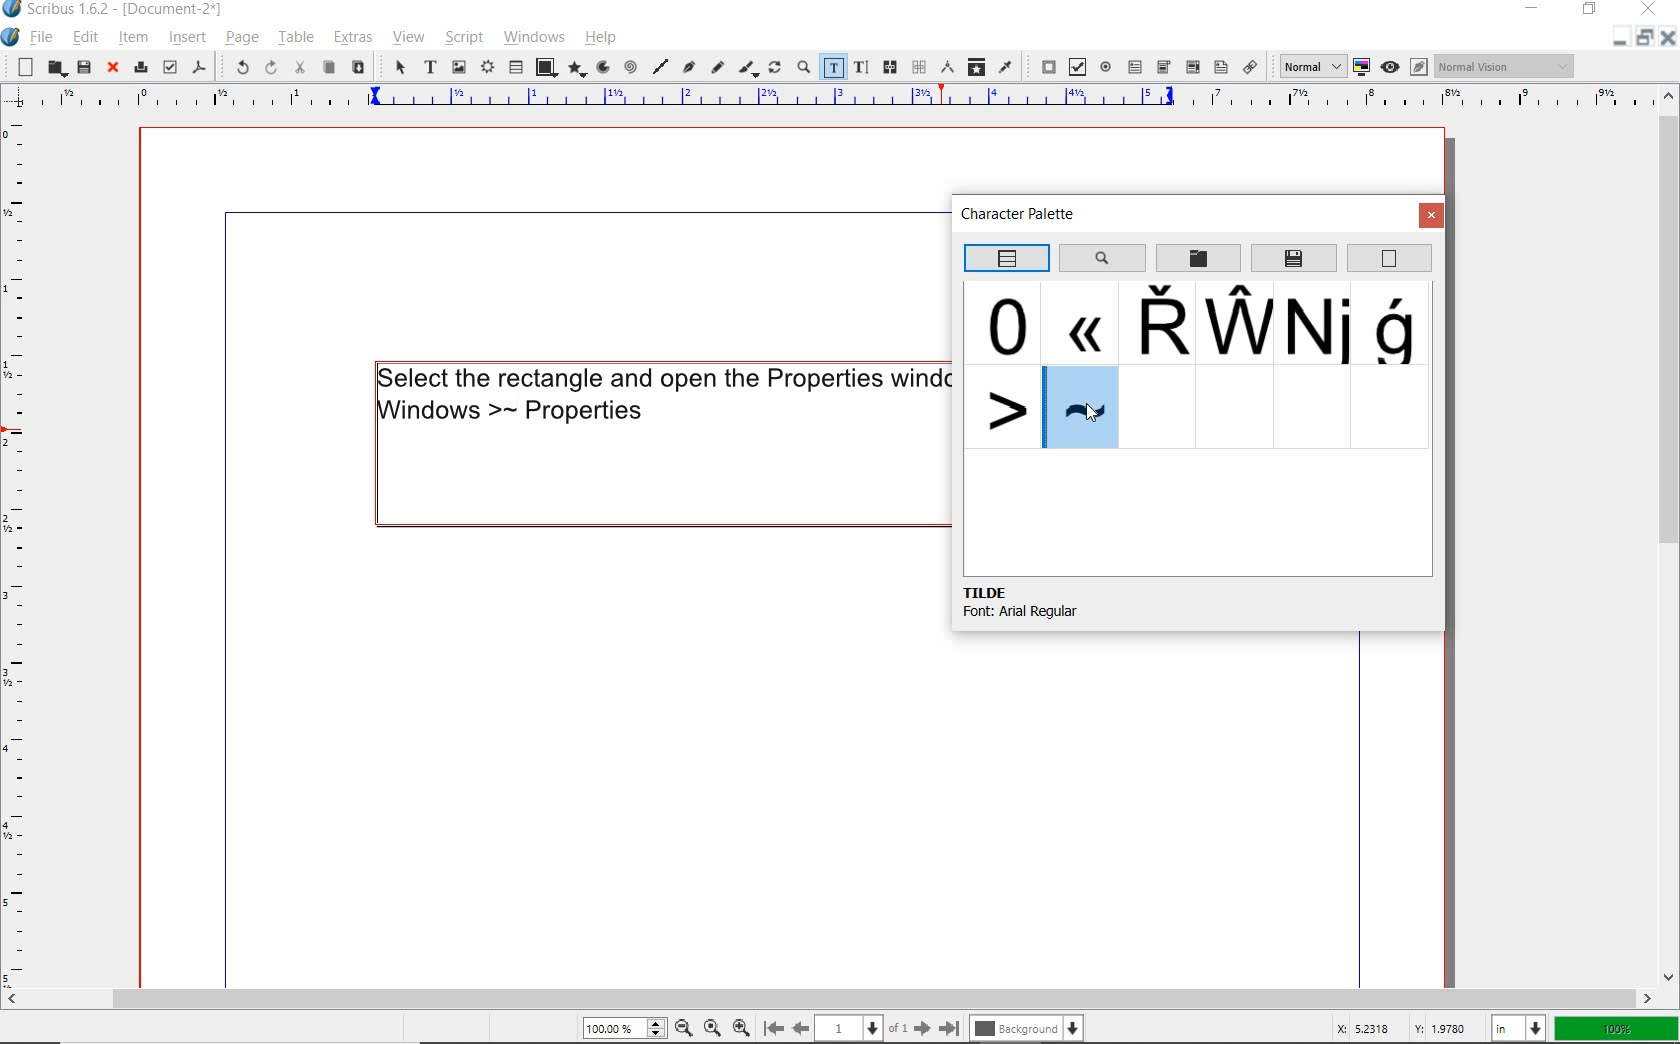 Image resolution: width=1680 pixels, height=1044 pixels. Describe the element at coordinates (1648, 11) in the screenshot. I see `close` at that location.